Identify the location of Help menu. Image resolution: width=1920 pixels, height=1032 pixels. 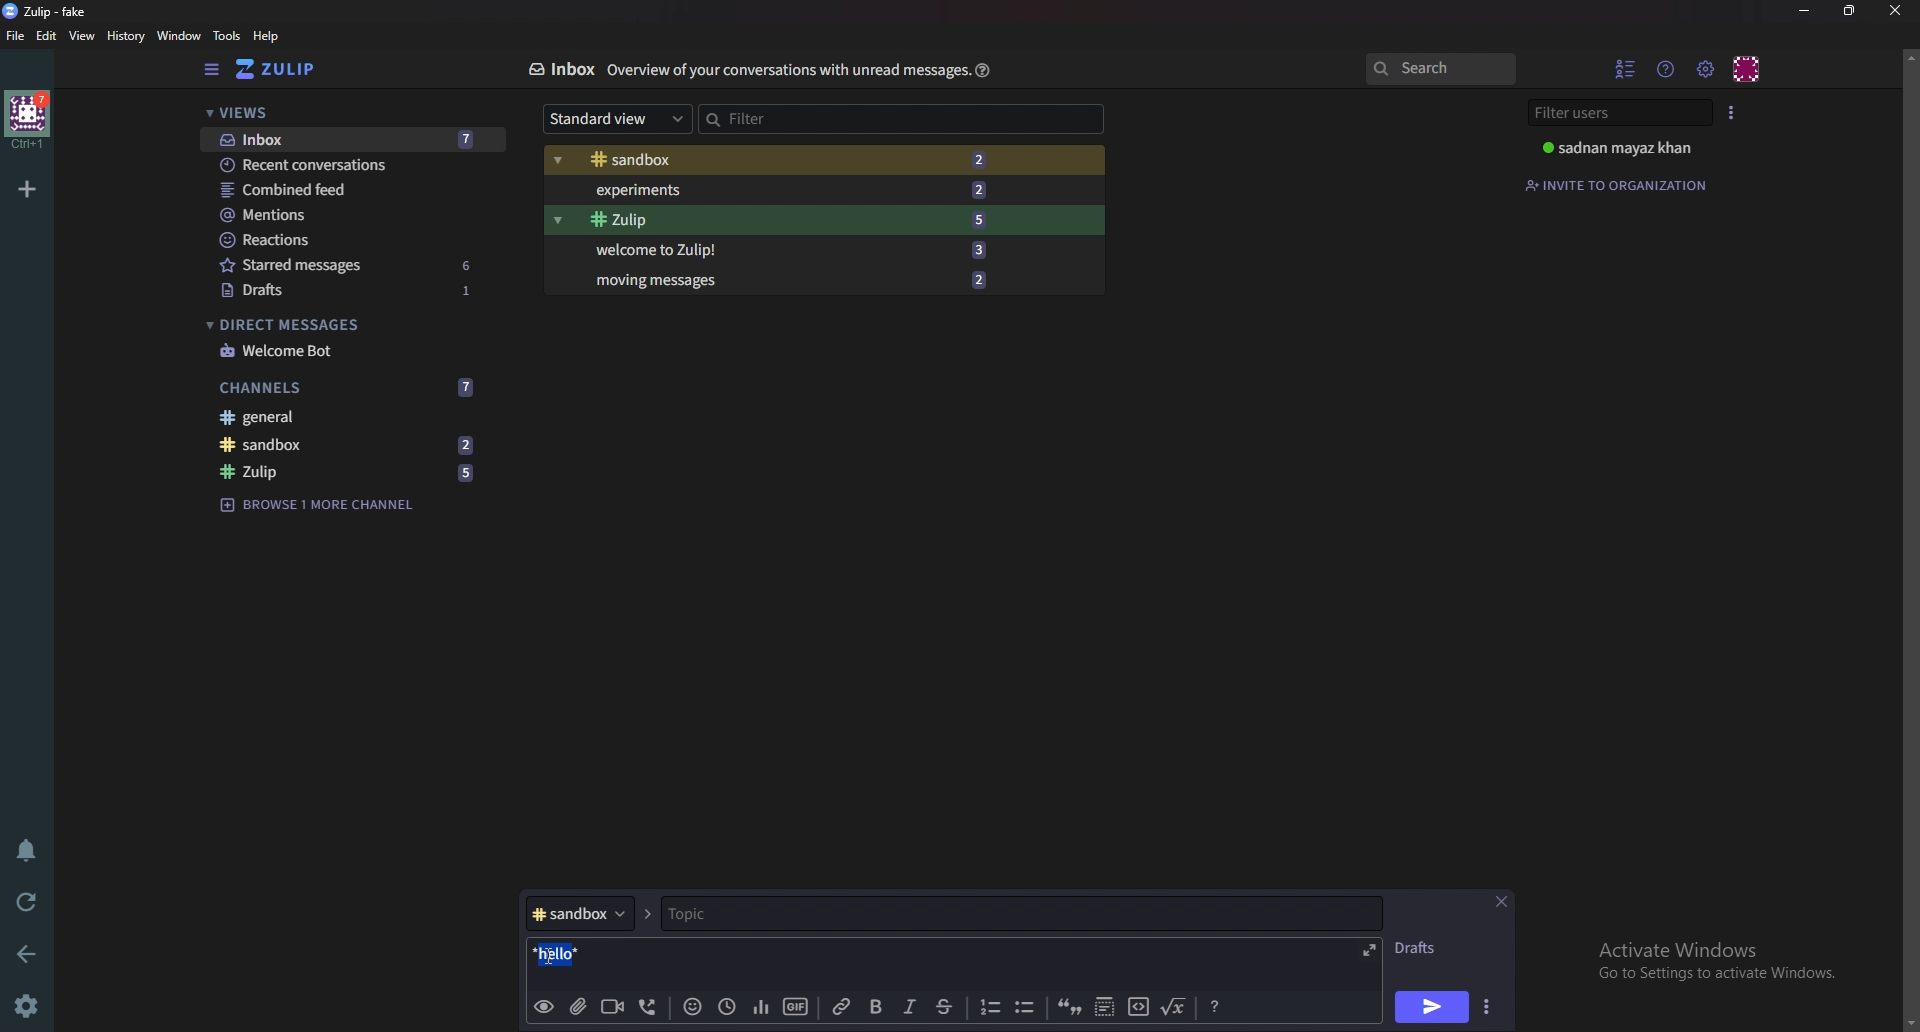
(1666, 68).